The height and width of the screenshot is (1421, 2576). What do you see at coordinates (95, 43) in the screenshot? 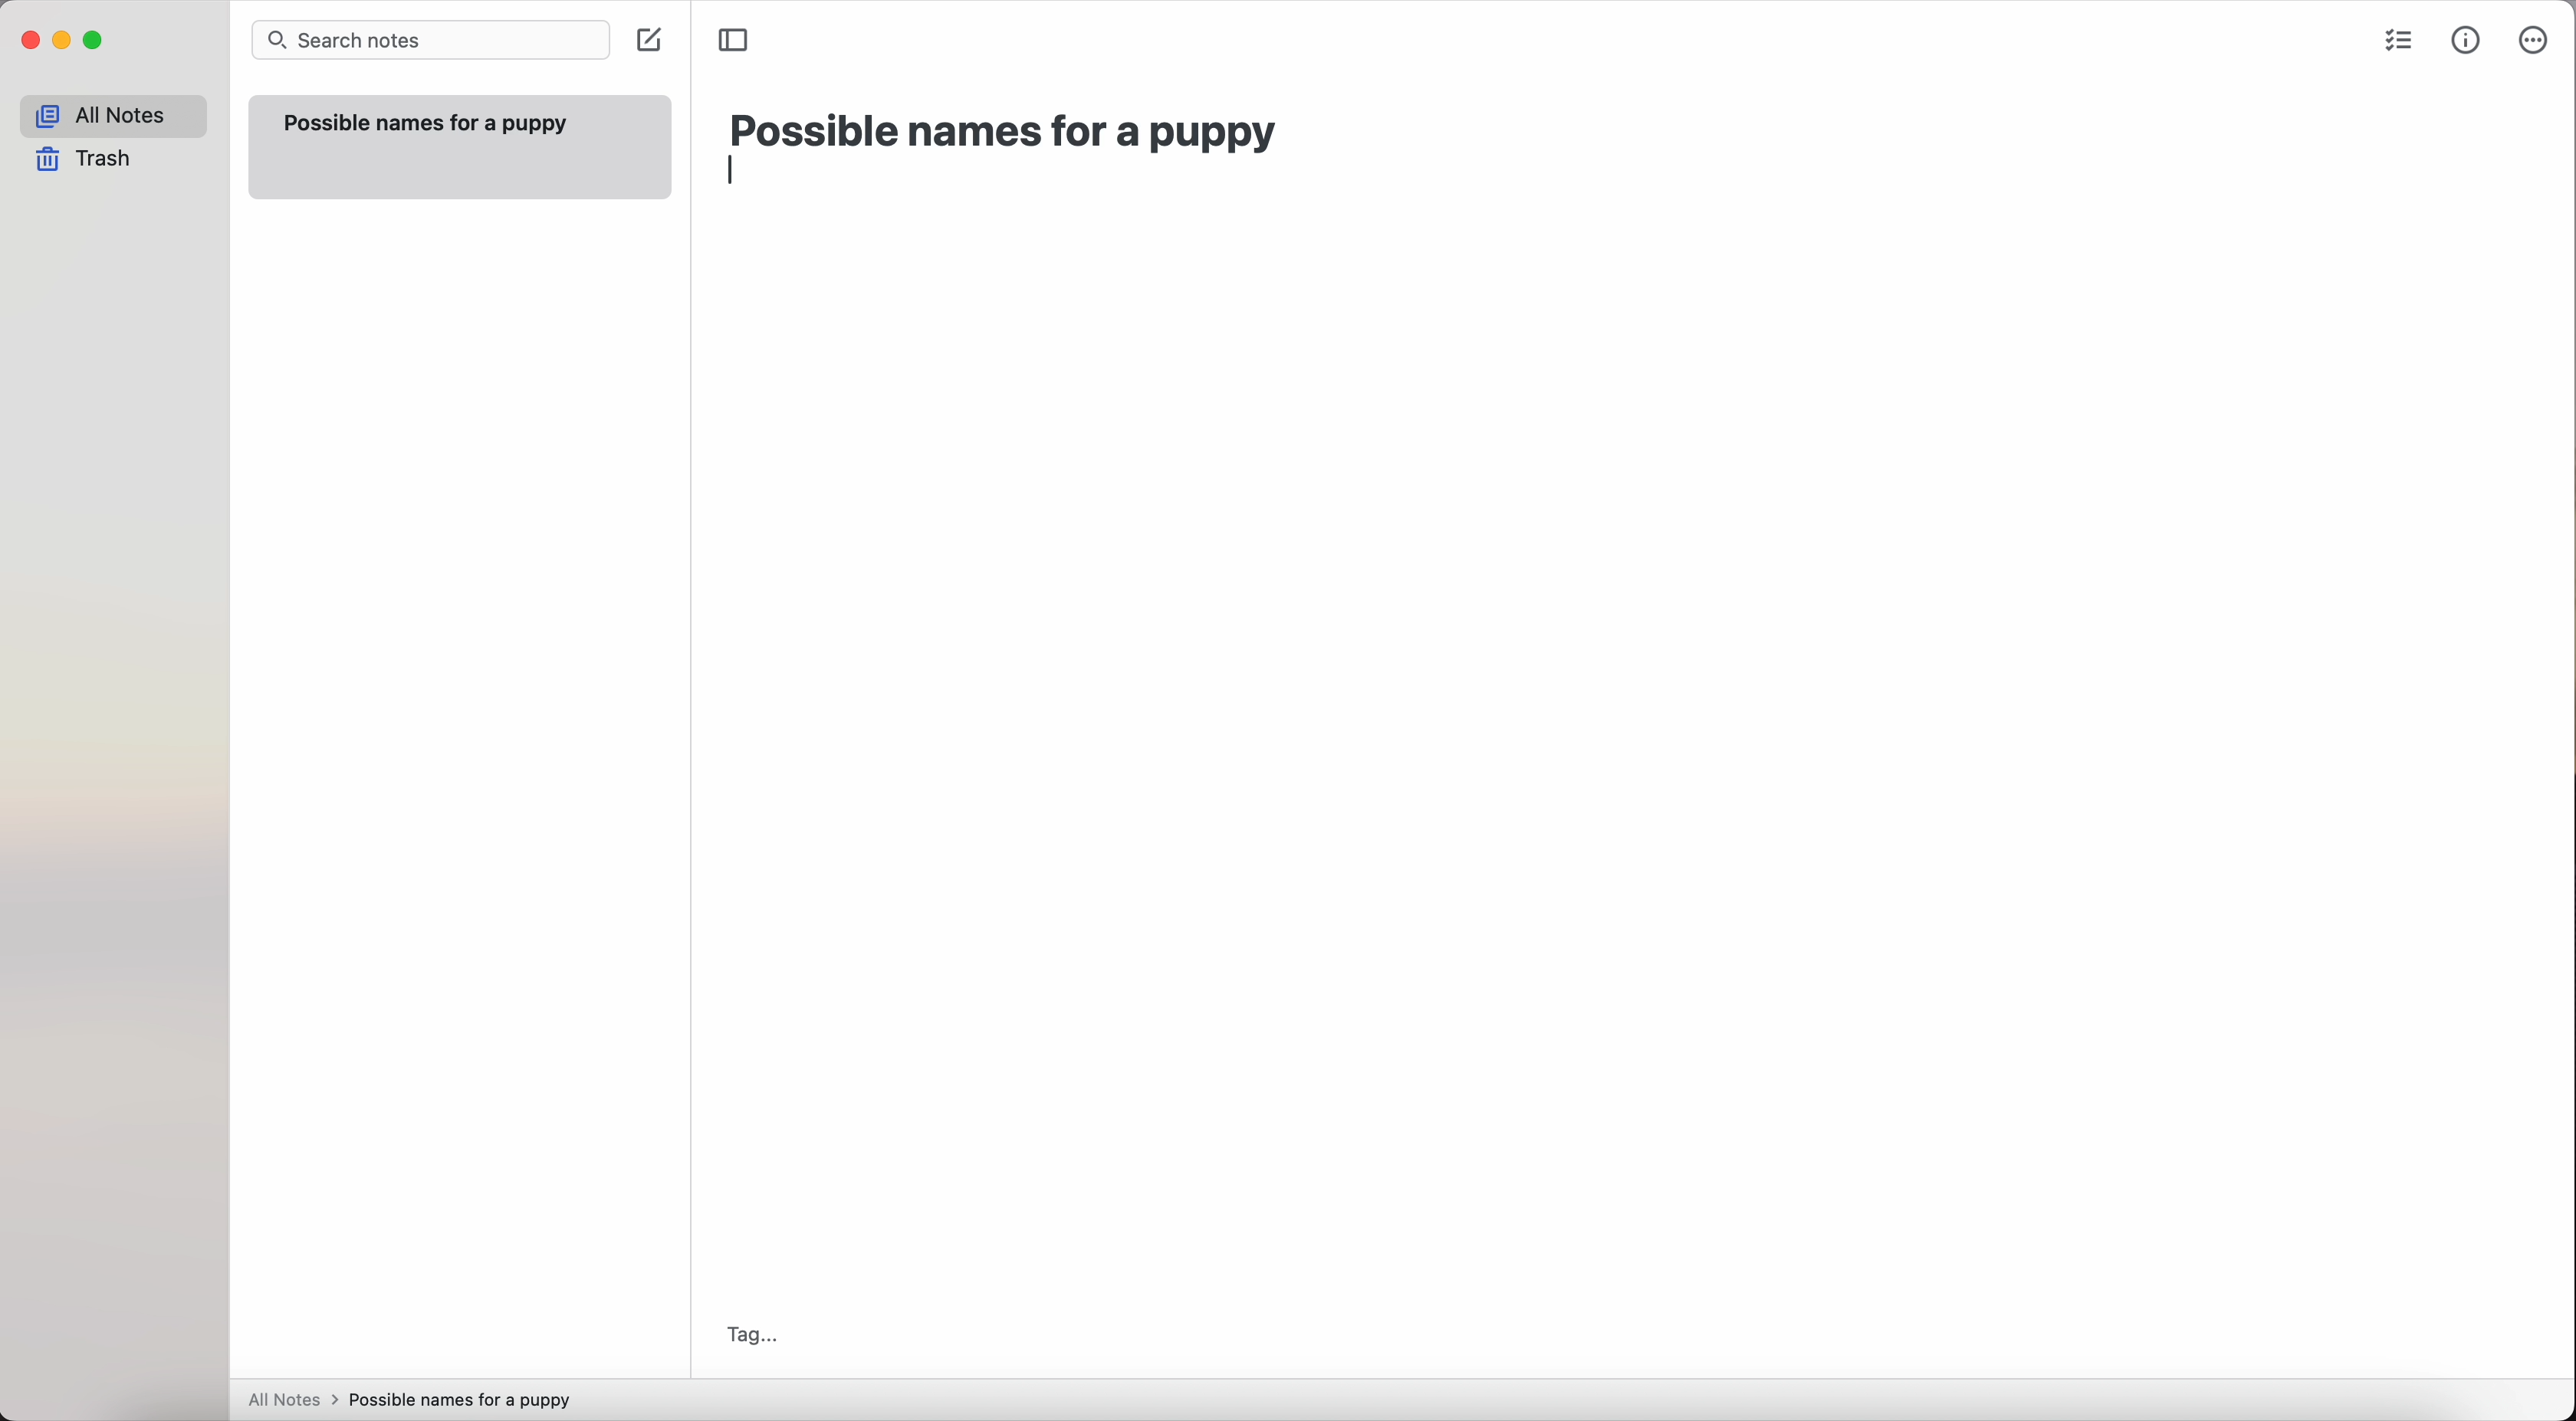
I see `maximize` at bounding box center [95, 43].